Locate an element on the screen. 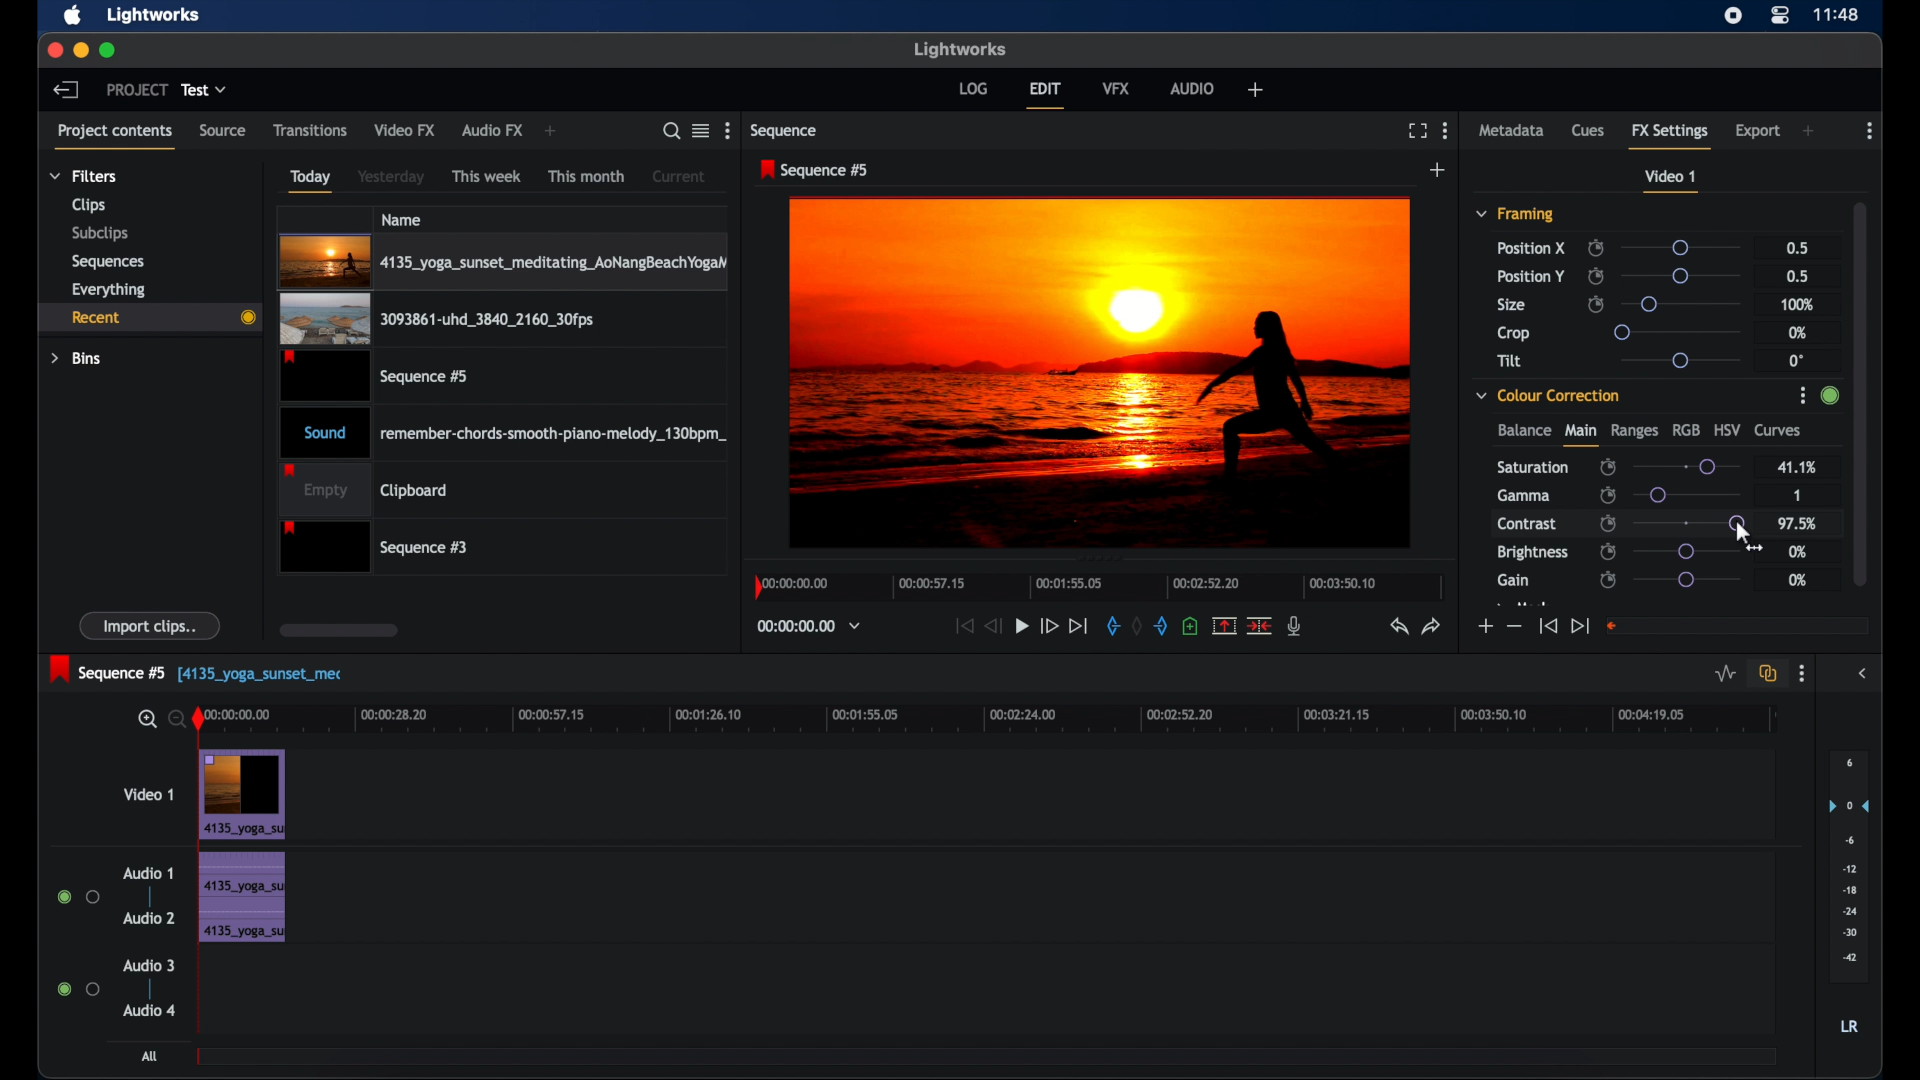 Image resolution: width=1920 pixels, height=1080 pixels. fx settings is located at coordinates (1672, 135).